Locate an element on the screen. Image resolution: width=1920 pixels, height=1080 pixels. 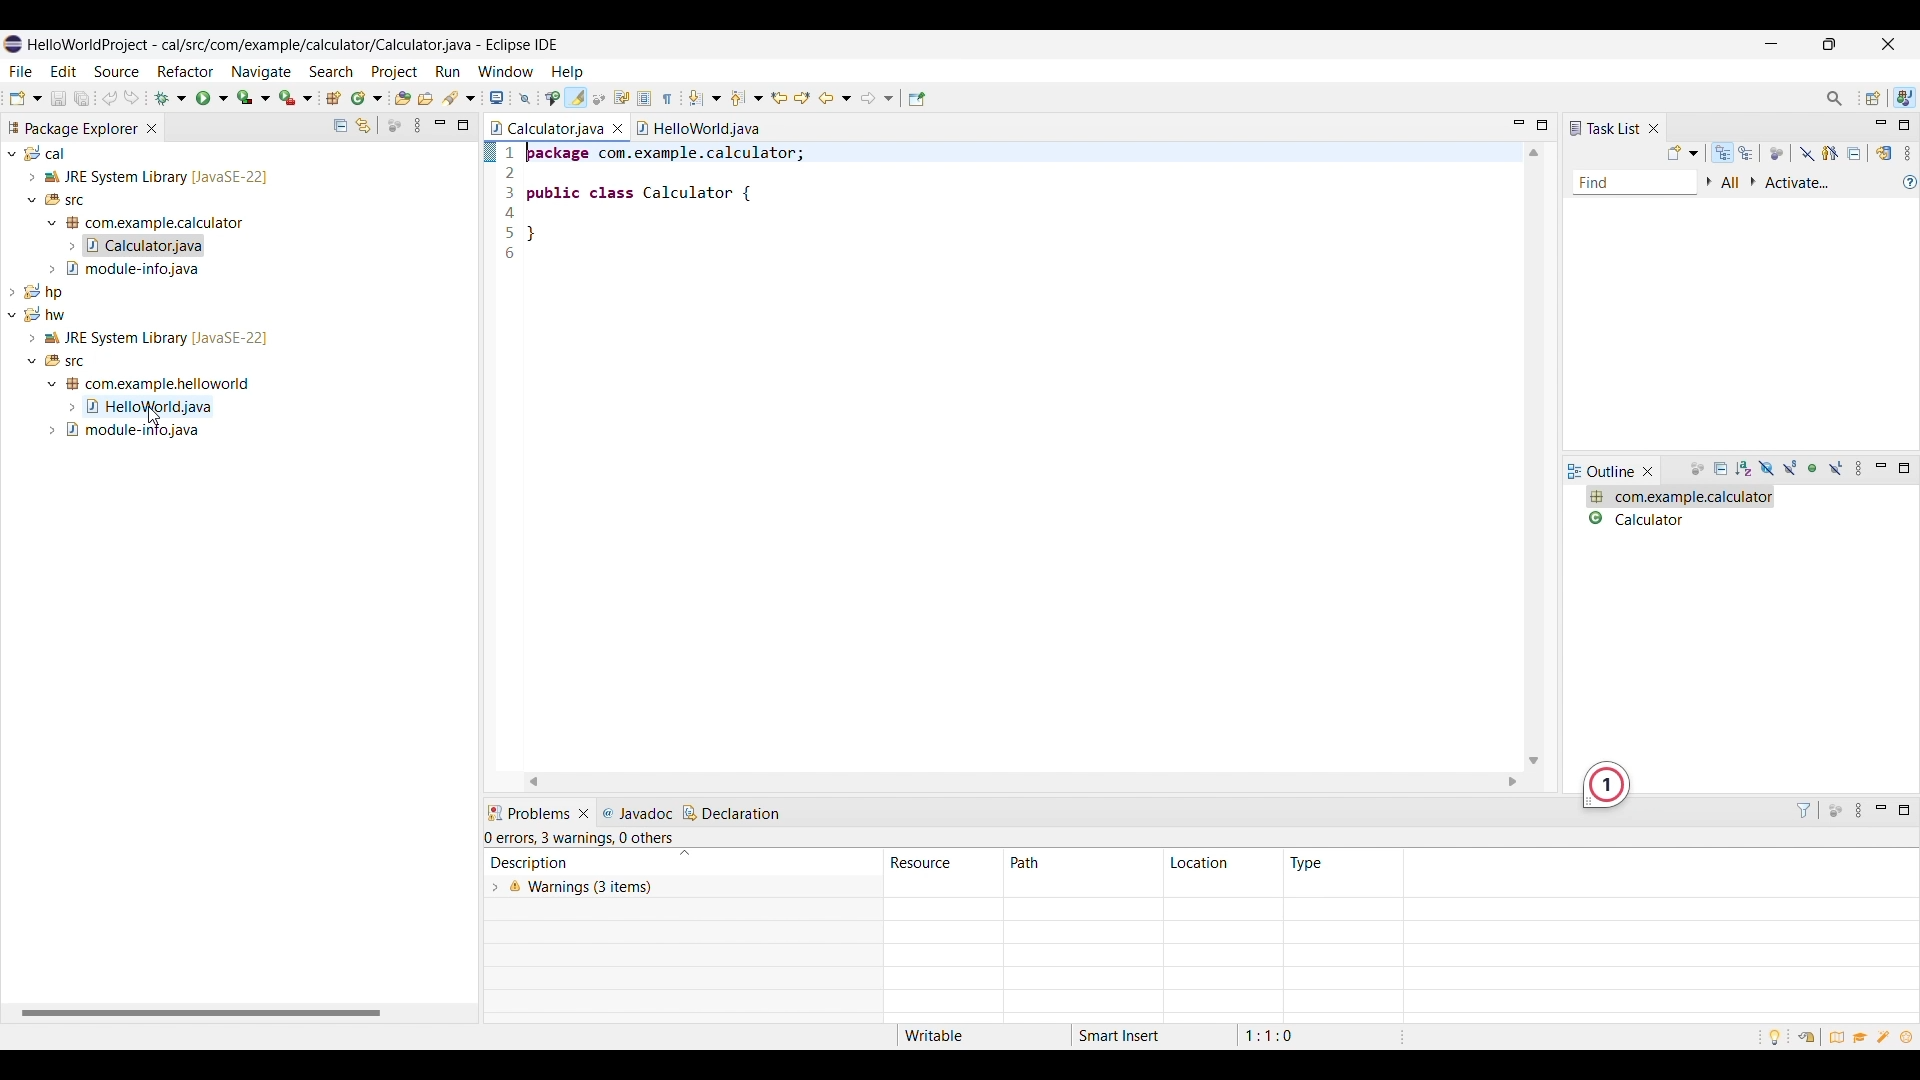
Previous edit location is located at coordinates (779, 99).